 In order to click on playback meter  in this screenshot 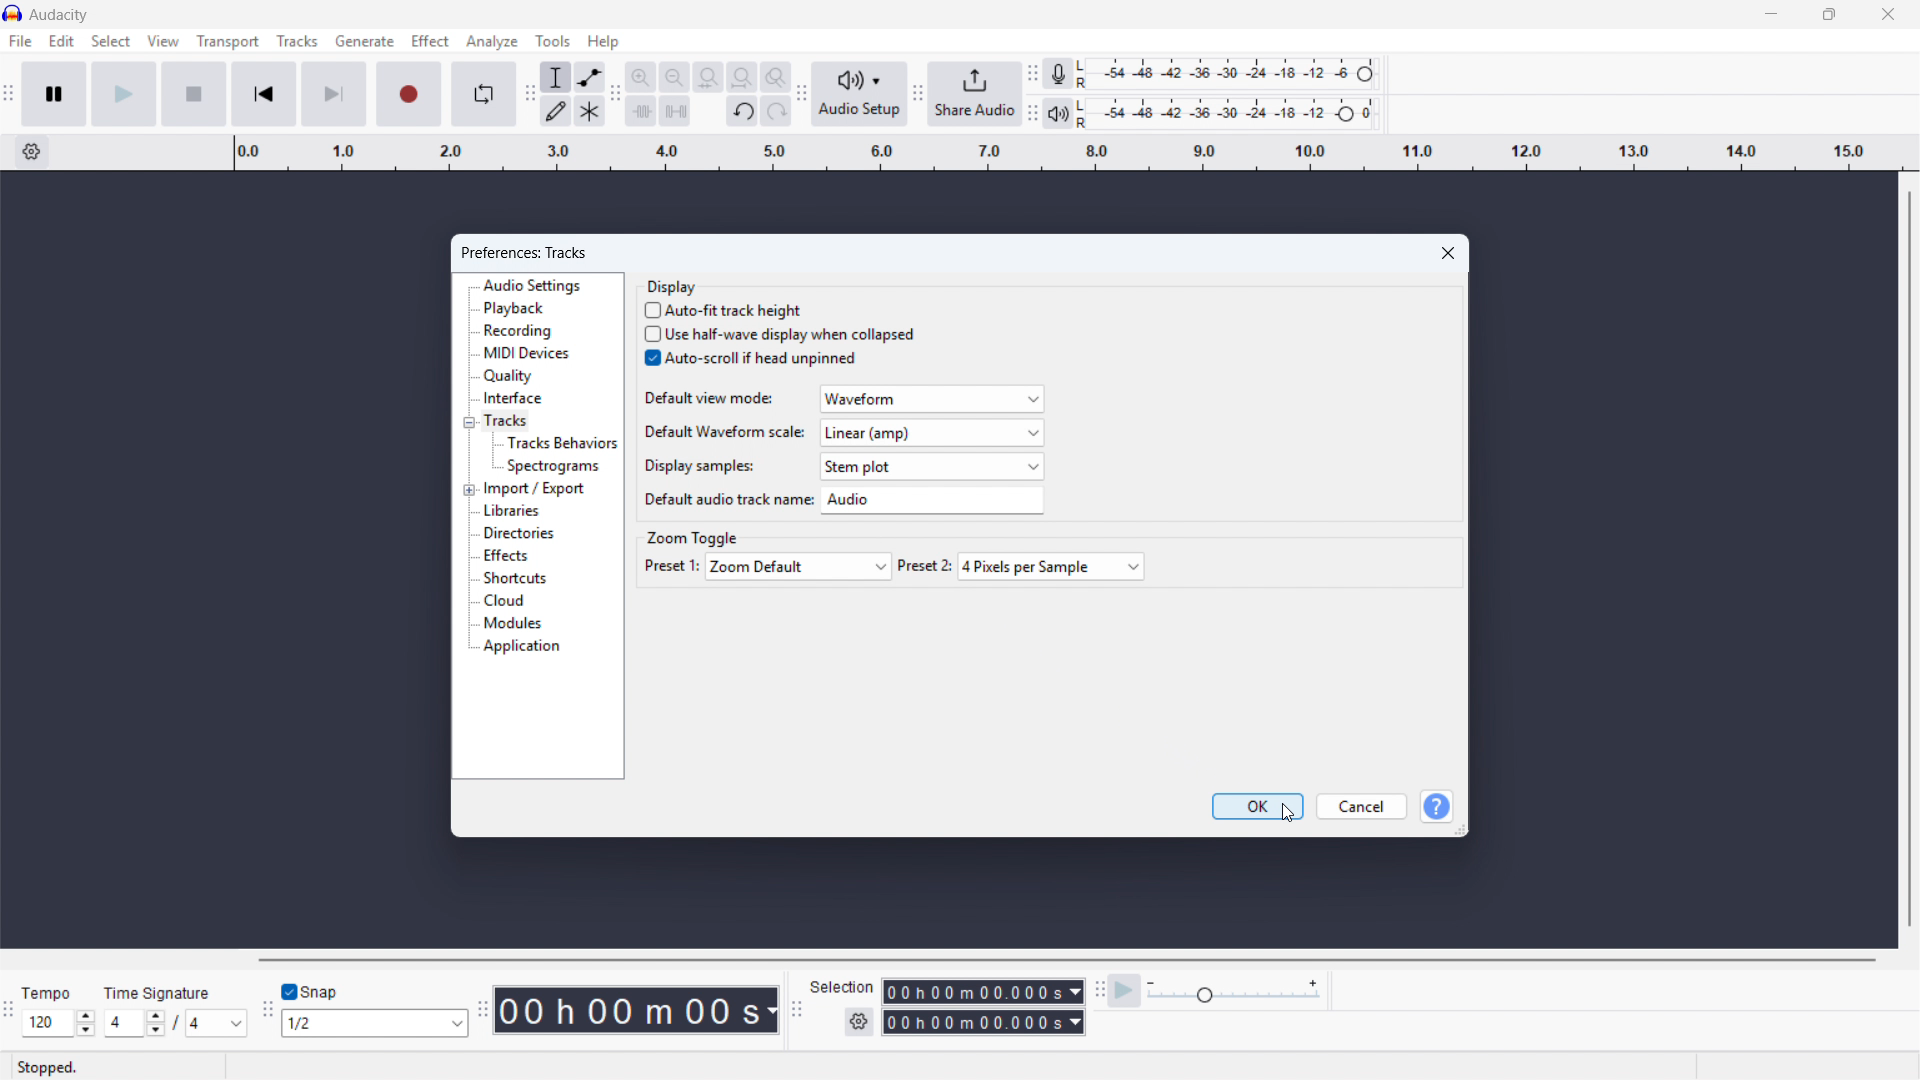, I will do `click(1059, 114)`.